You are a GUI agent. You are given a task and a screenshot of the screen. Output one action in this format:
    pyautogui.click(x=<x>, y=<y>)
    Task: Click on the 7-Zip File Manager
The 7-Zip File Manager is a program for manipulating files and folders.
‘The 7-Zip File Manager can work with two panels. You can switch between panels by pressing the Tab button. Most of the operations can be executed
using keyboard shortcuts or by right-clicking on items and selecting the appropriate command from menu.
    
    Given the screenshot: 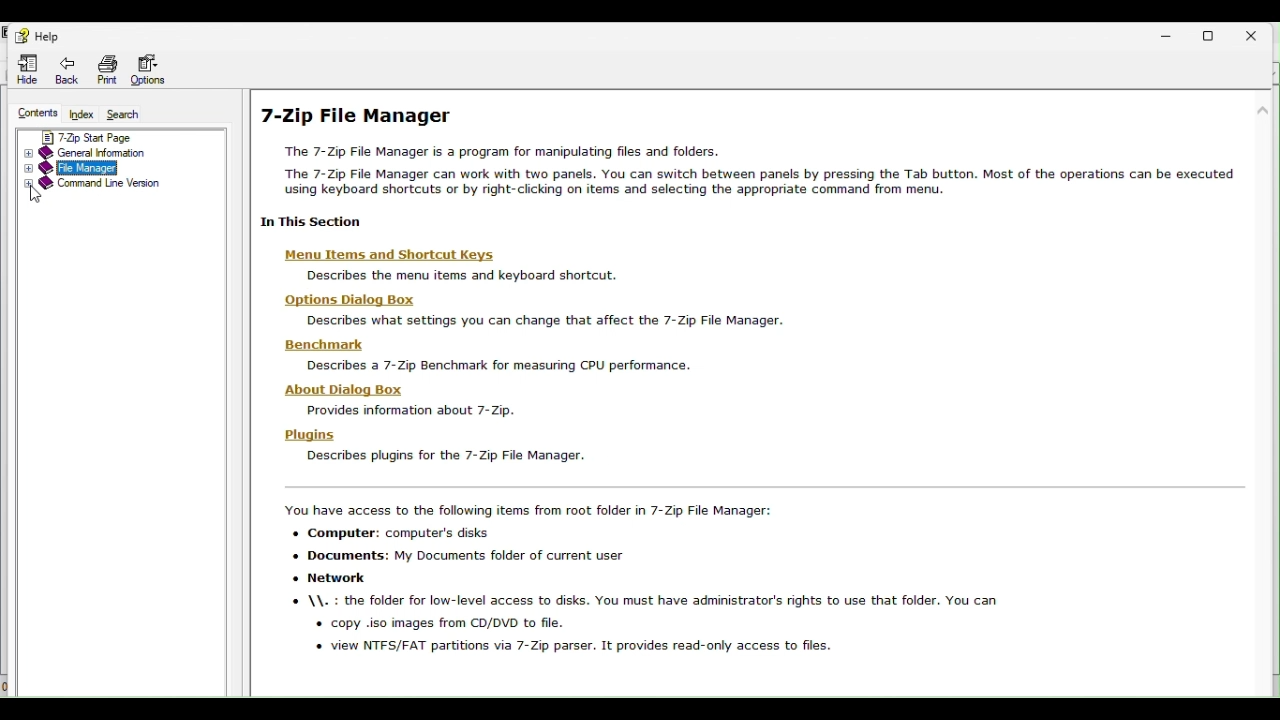 What is the action you would take?
    pyautogui.click(x=753, y=150)
    